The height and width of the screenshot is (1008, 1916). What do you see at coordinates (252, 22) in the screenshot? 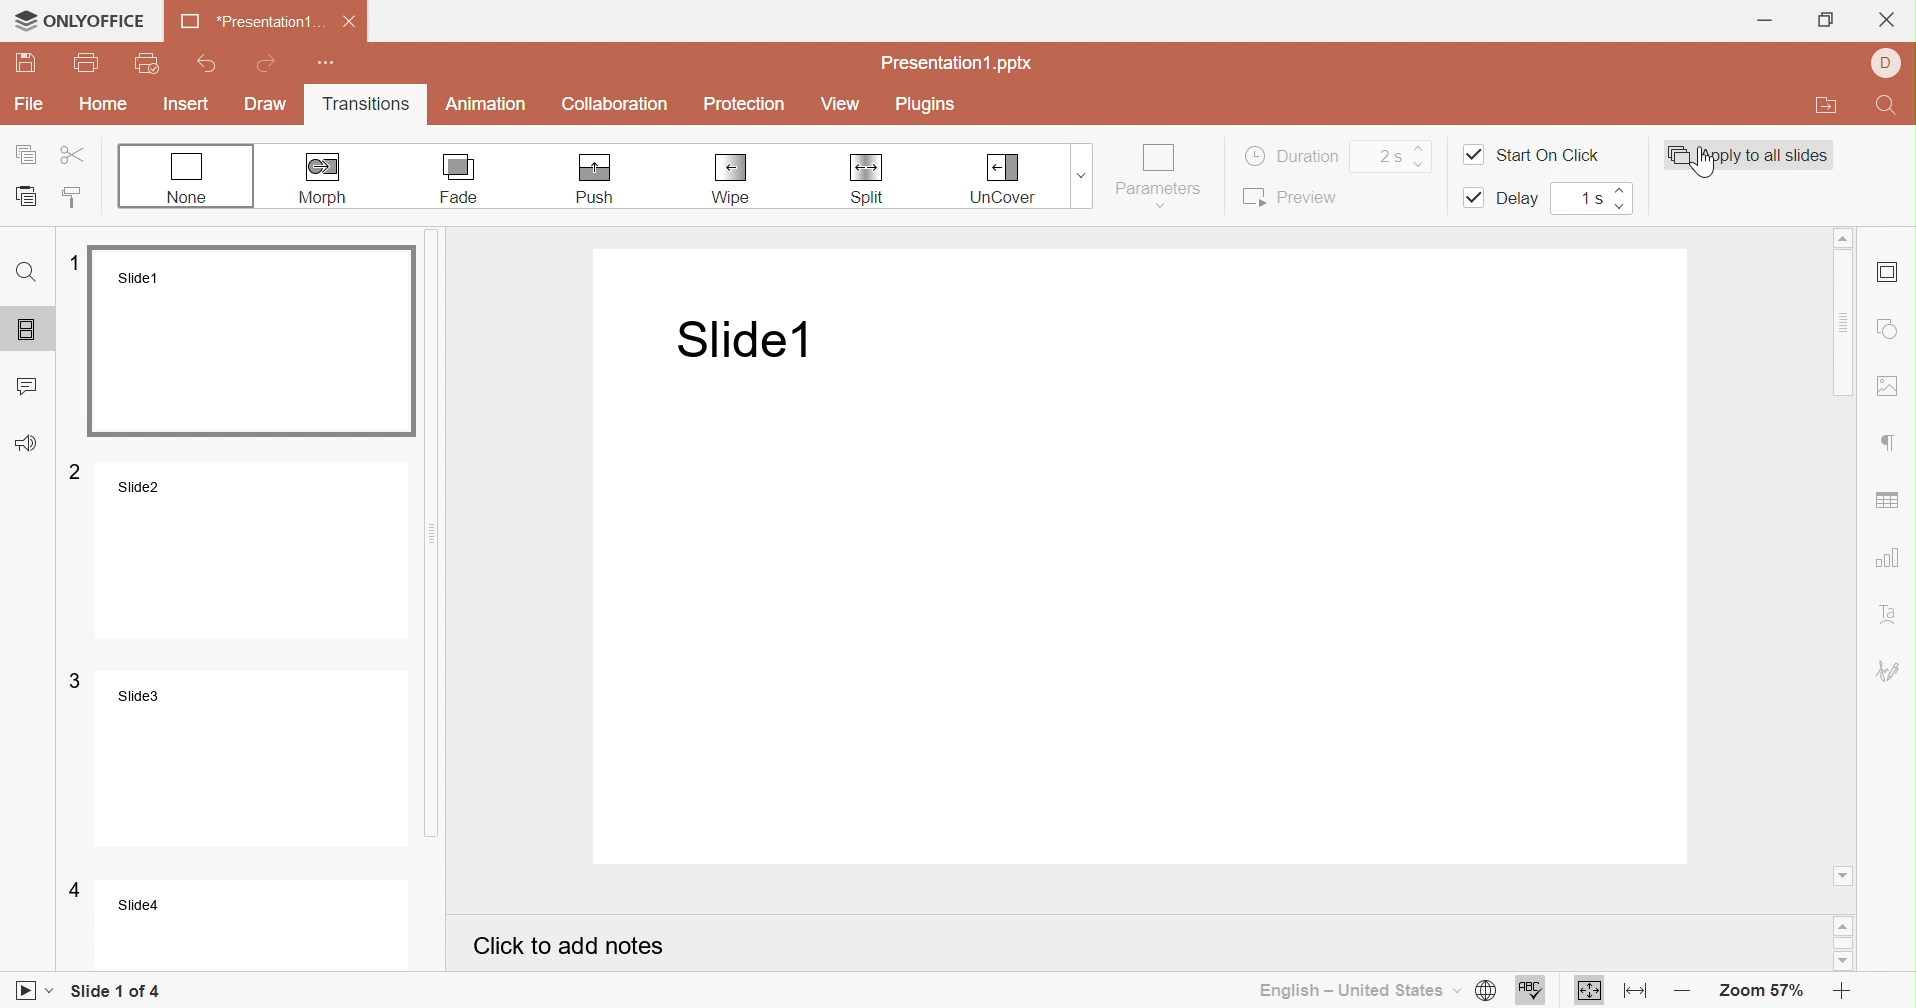
I see `*Presentation1 ...` at bounding box center [252, 22].